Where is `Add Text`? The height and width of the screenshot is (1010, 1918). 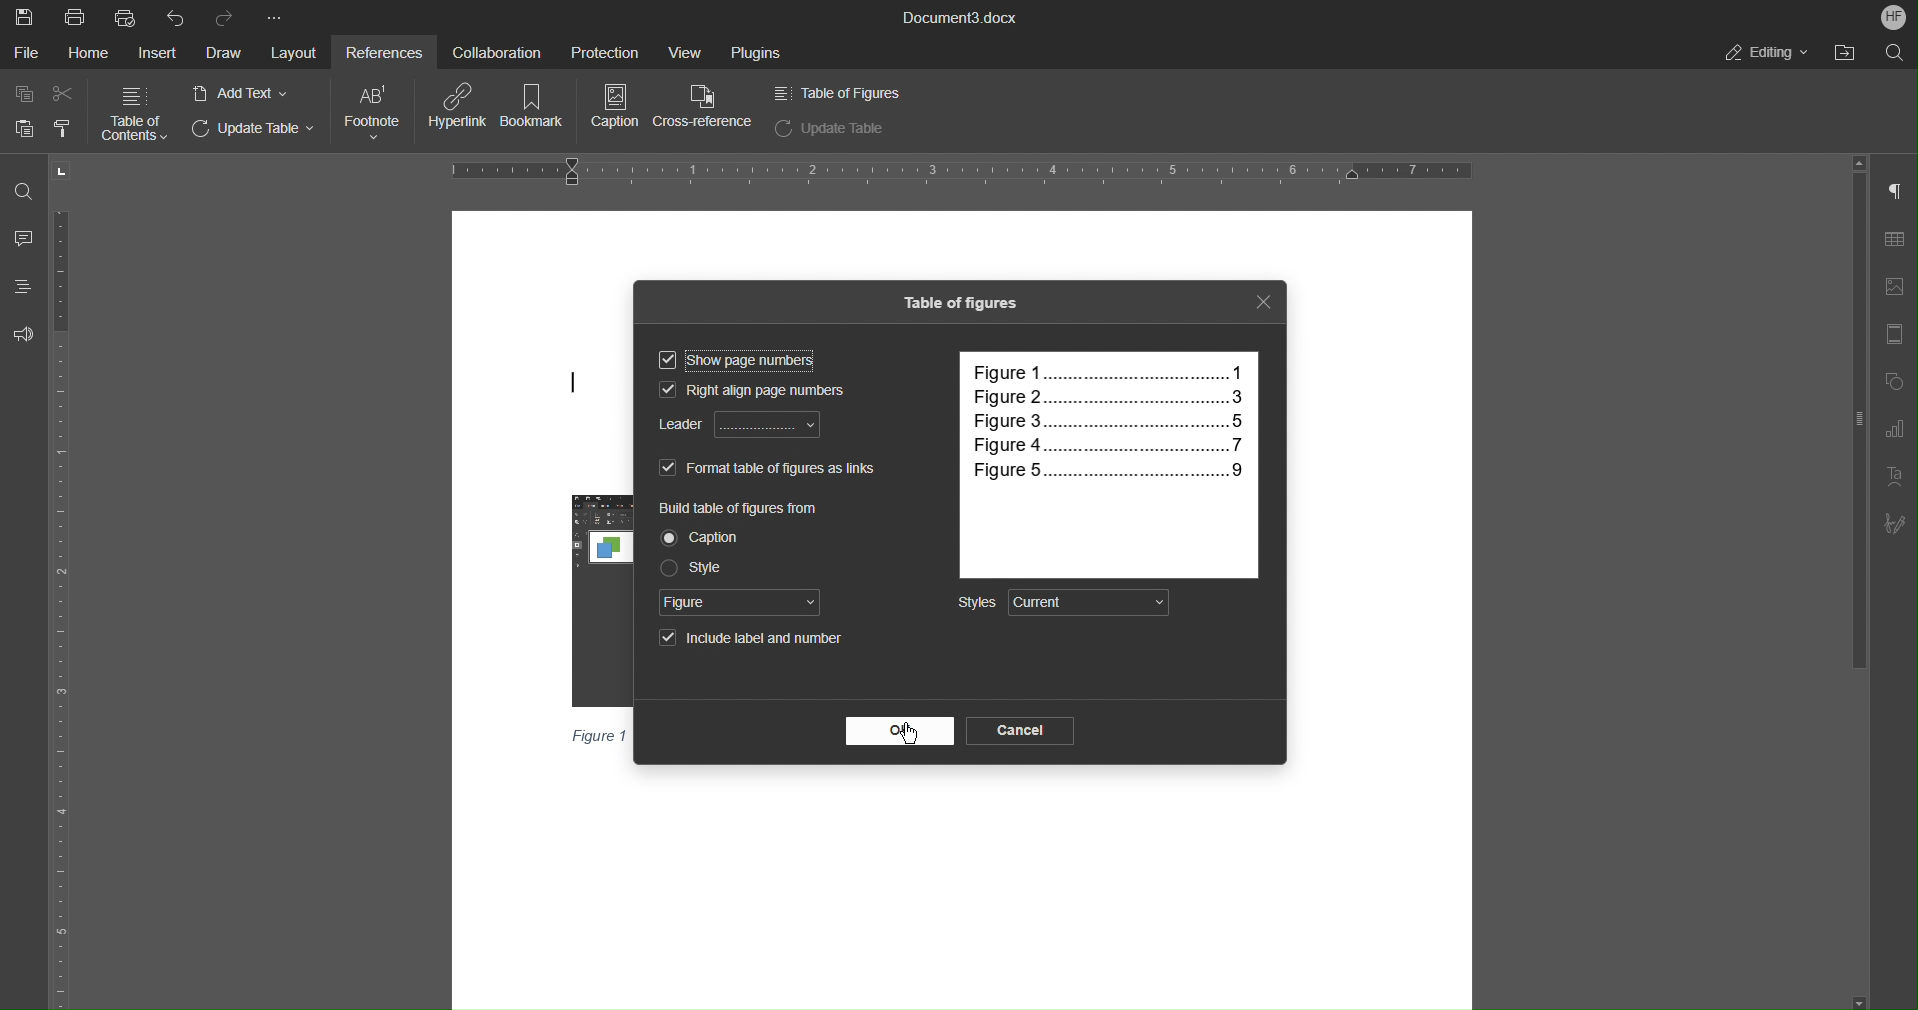
Add Text is located at coordinates (242, 93).